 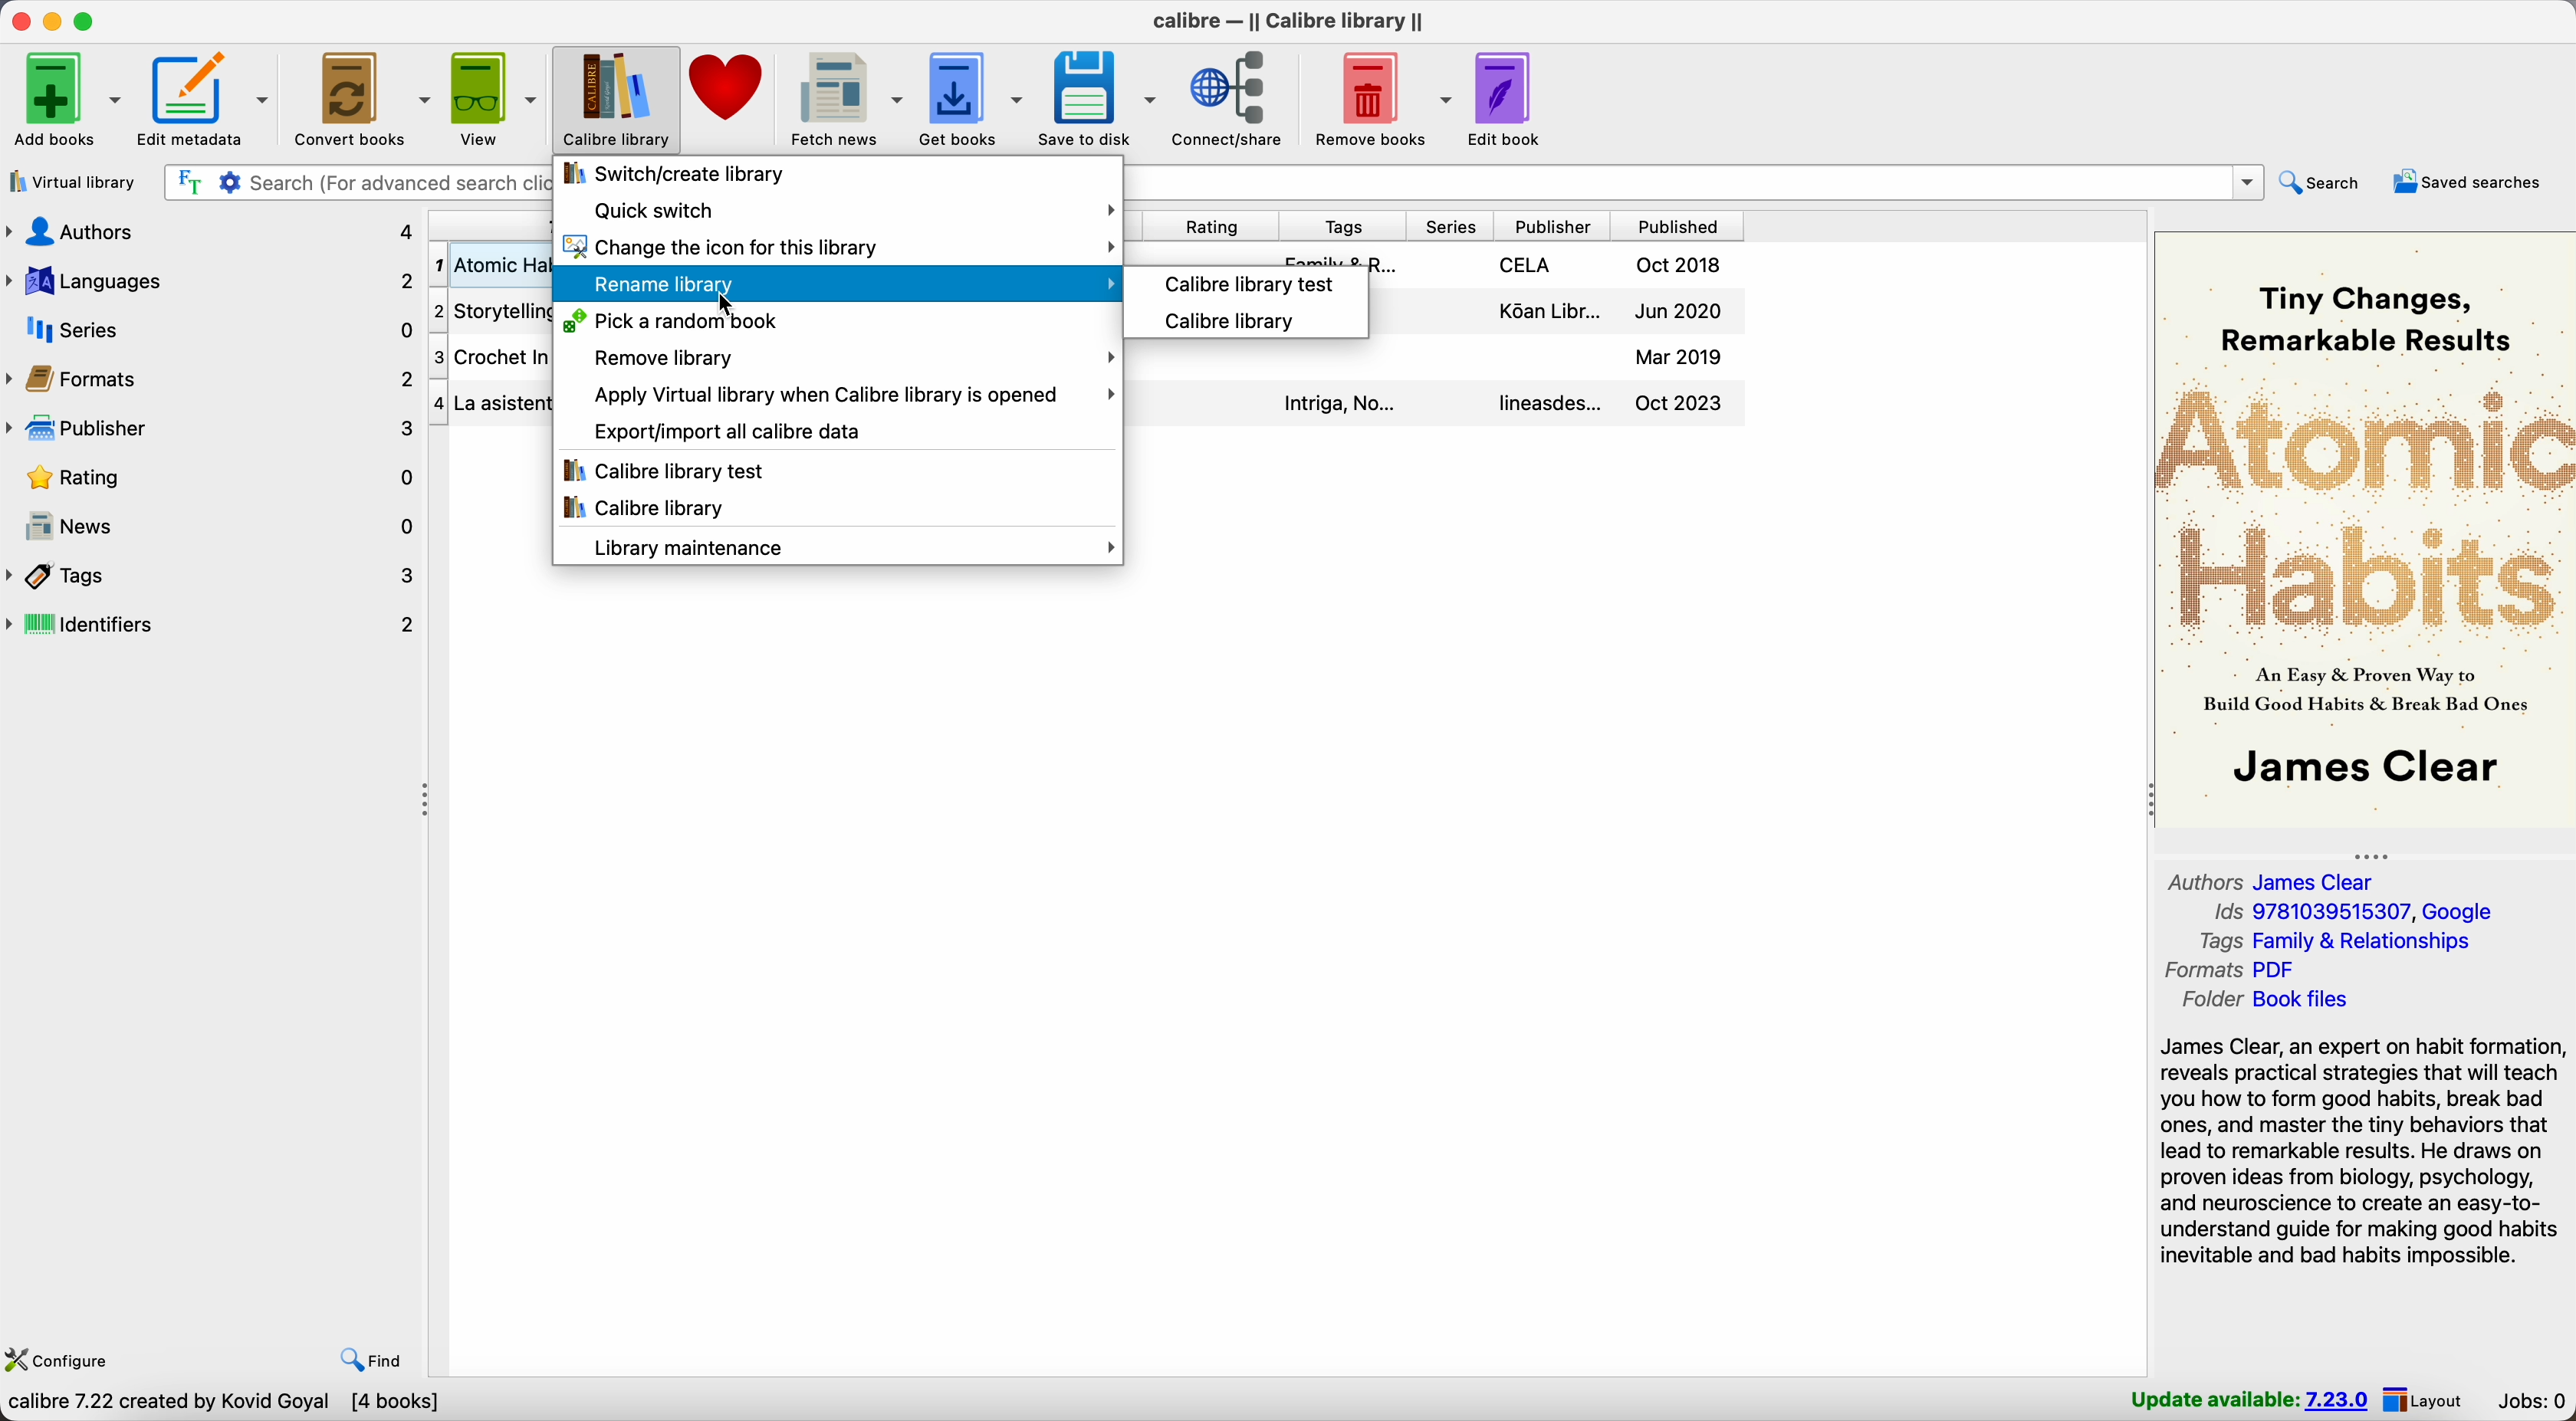 What do you see at coordinates (731, 86) in the screenshot?
I see `donate` at bounding box center [731, 86].